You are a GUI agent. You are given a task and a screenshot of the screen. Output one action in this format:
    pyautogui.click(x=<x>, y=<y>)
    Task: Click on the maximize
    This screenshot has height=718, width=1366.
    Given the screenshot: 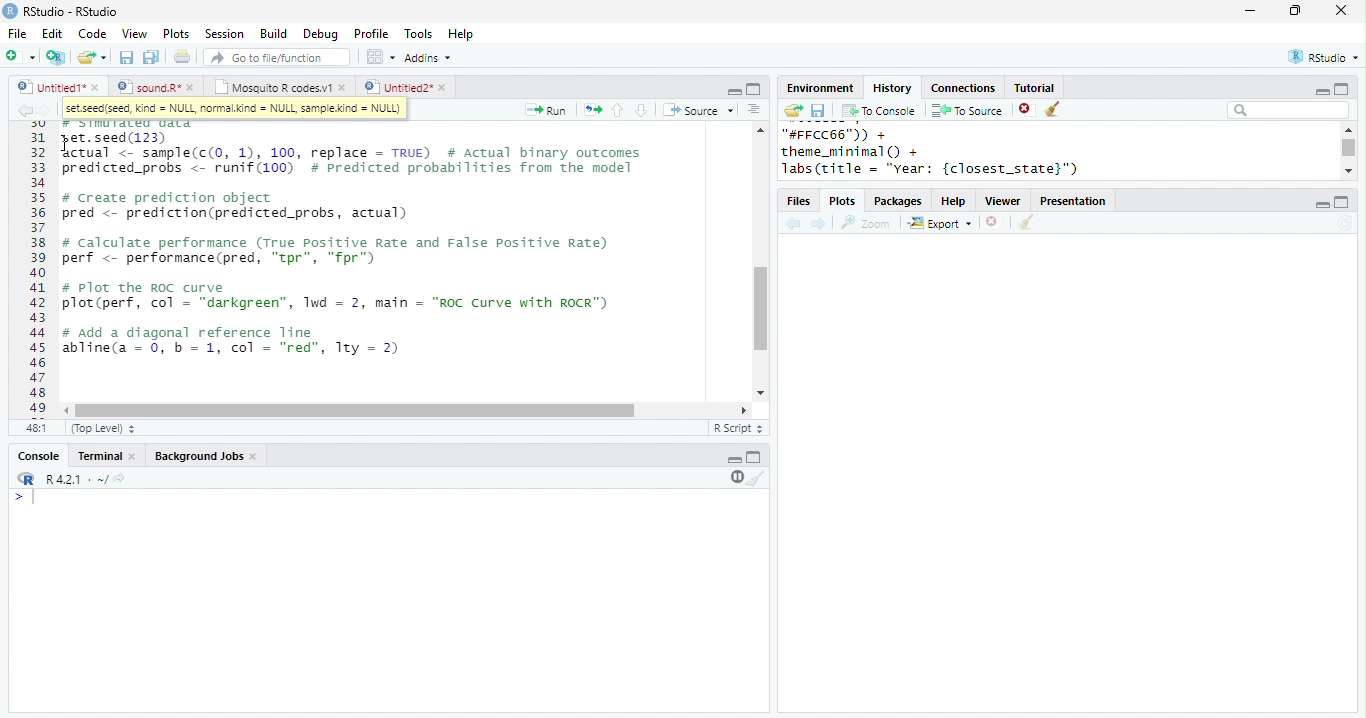 What is the action you would take?
    pyautogui.click(x=1342, y=202)
    